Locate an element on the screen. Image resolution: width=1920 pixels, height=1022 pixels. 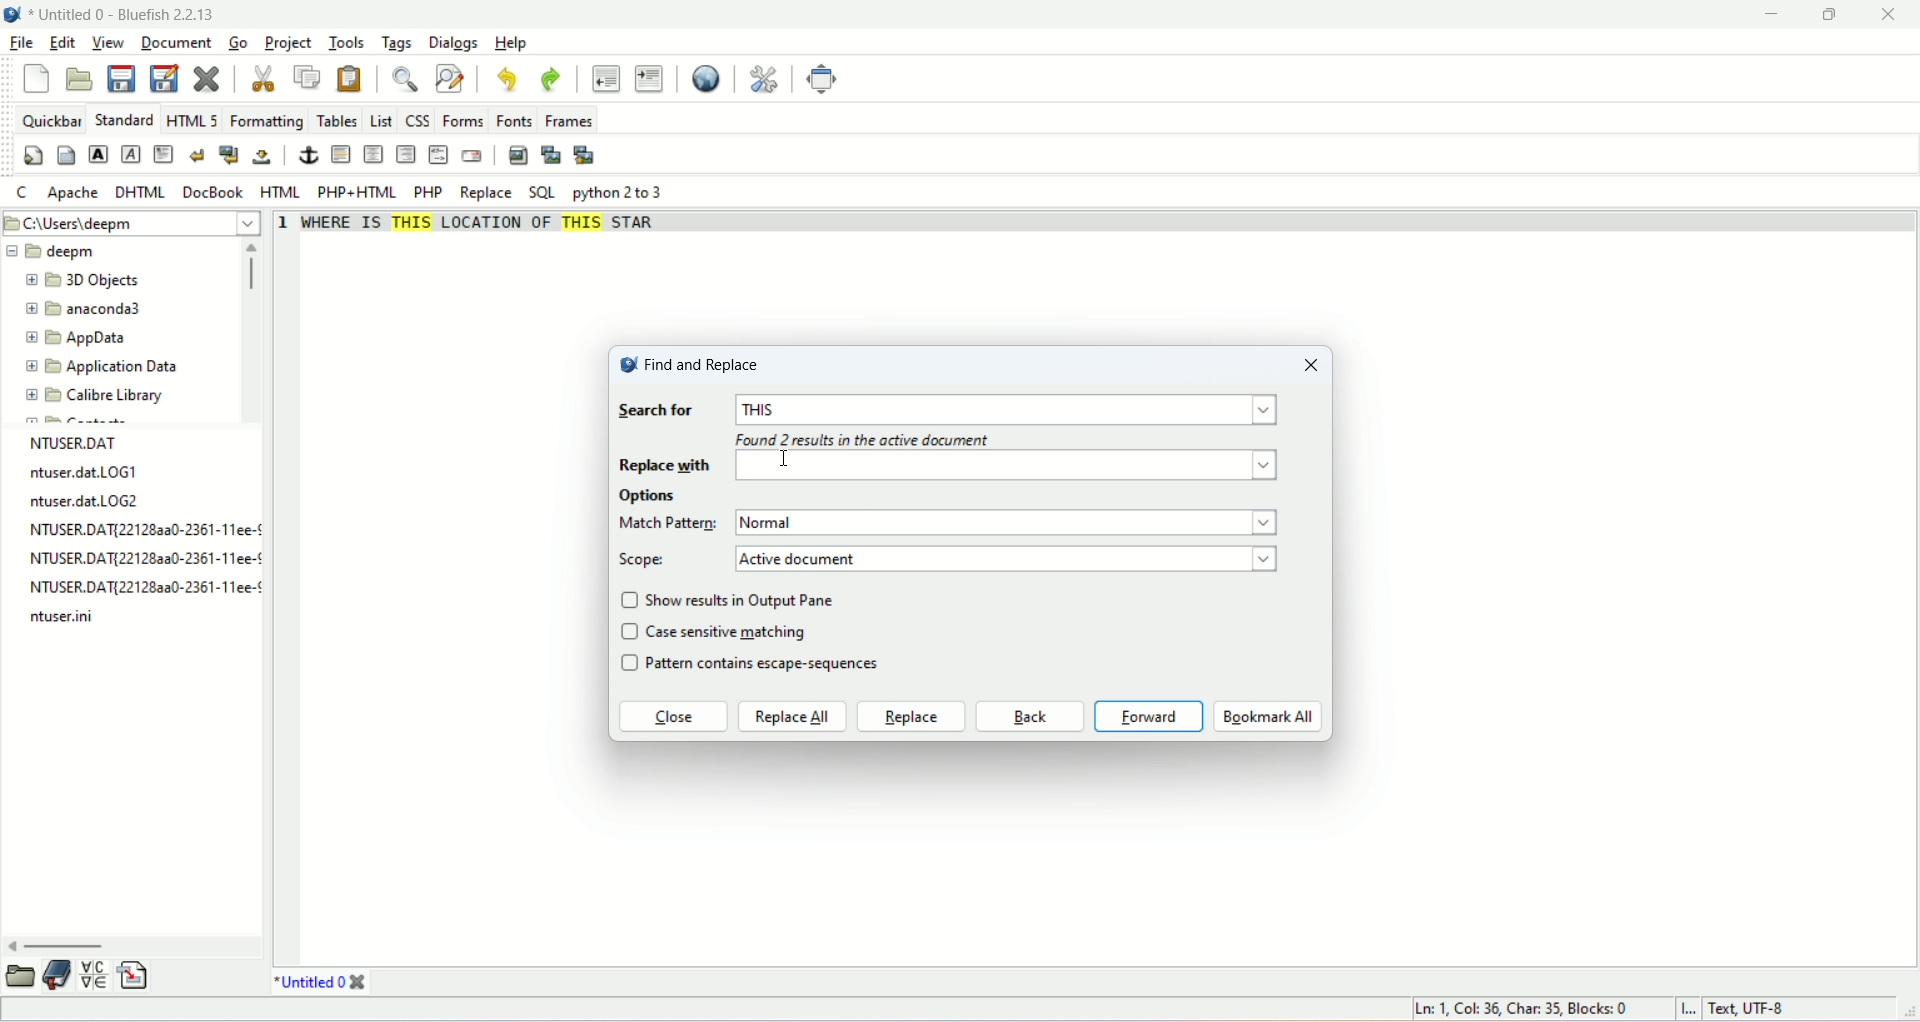
css is located at coordinates (417, 121).